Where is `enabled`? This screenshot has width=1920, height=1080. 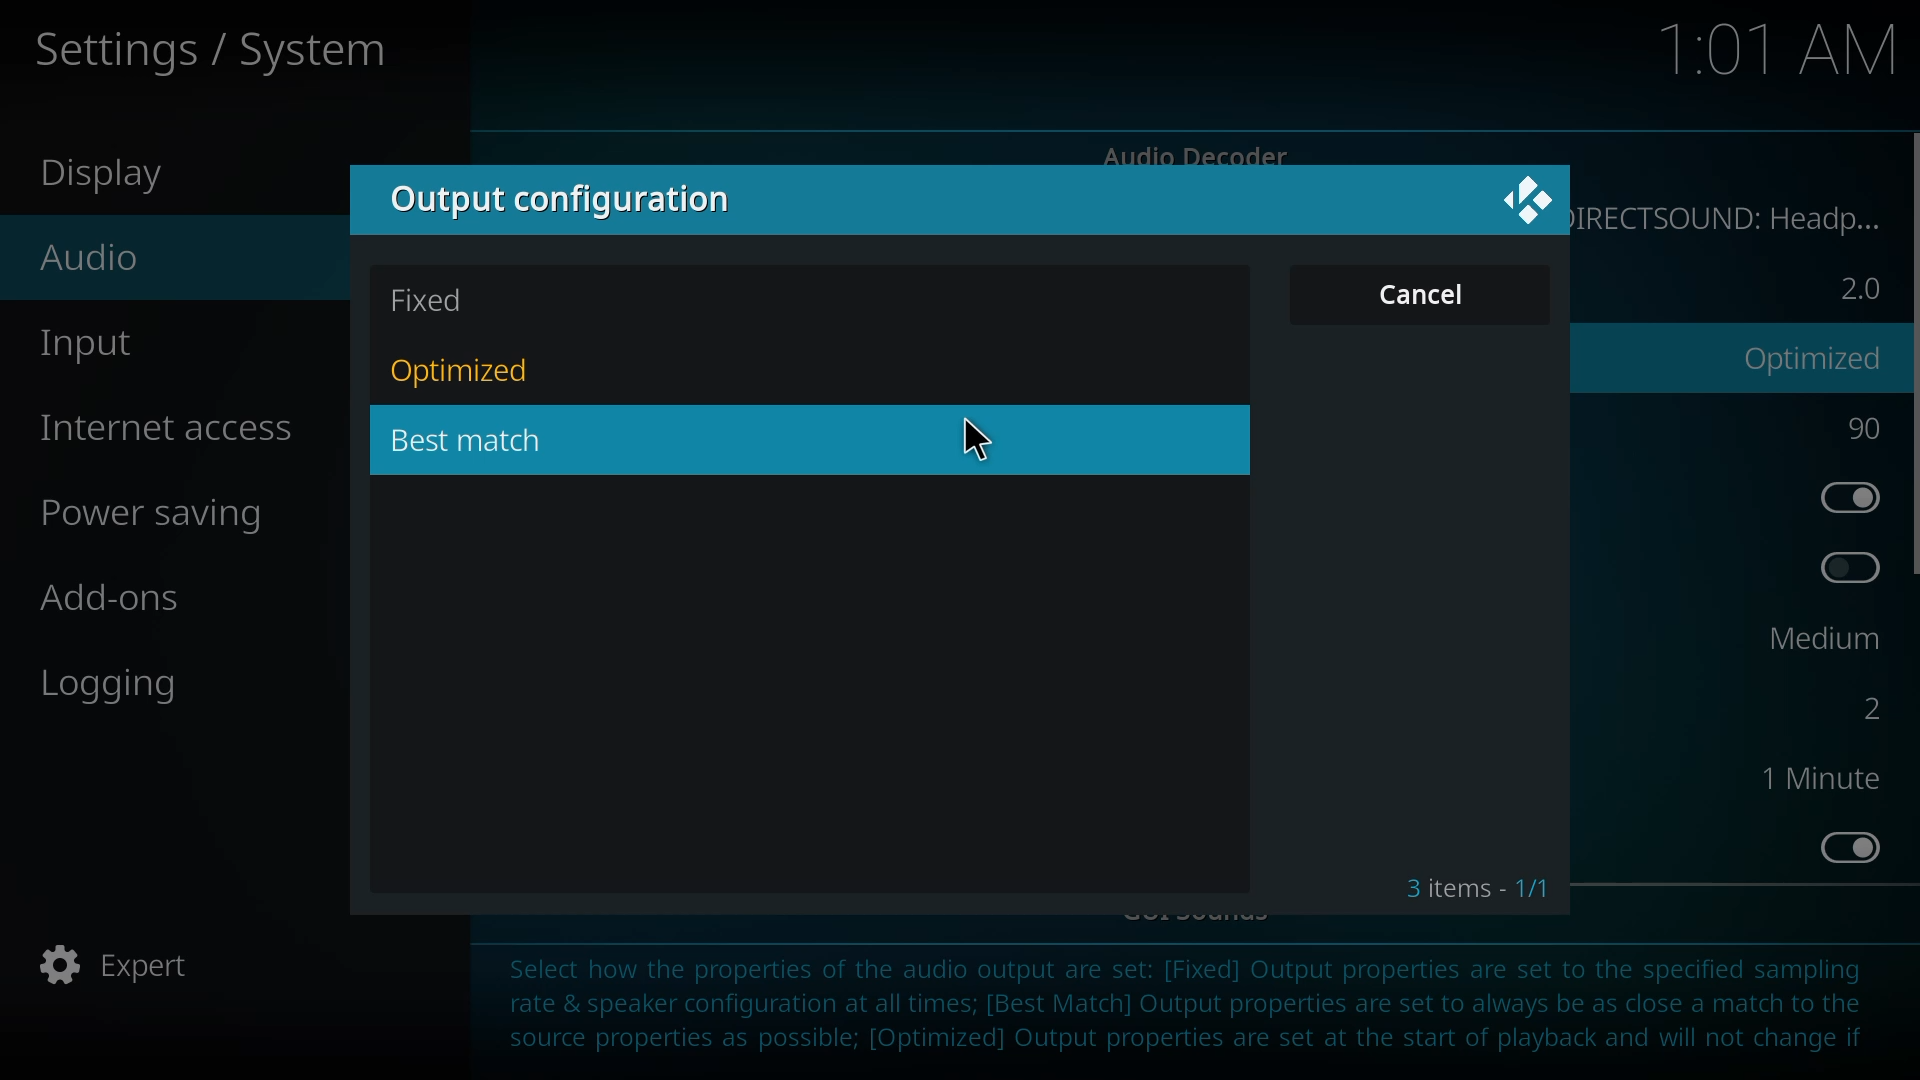
enabled is located at coordinates (1844, 845).